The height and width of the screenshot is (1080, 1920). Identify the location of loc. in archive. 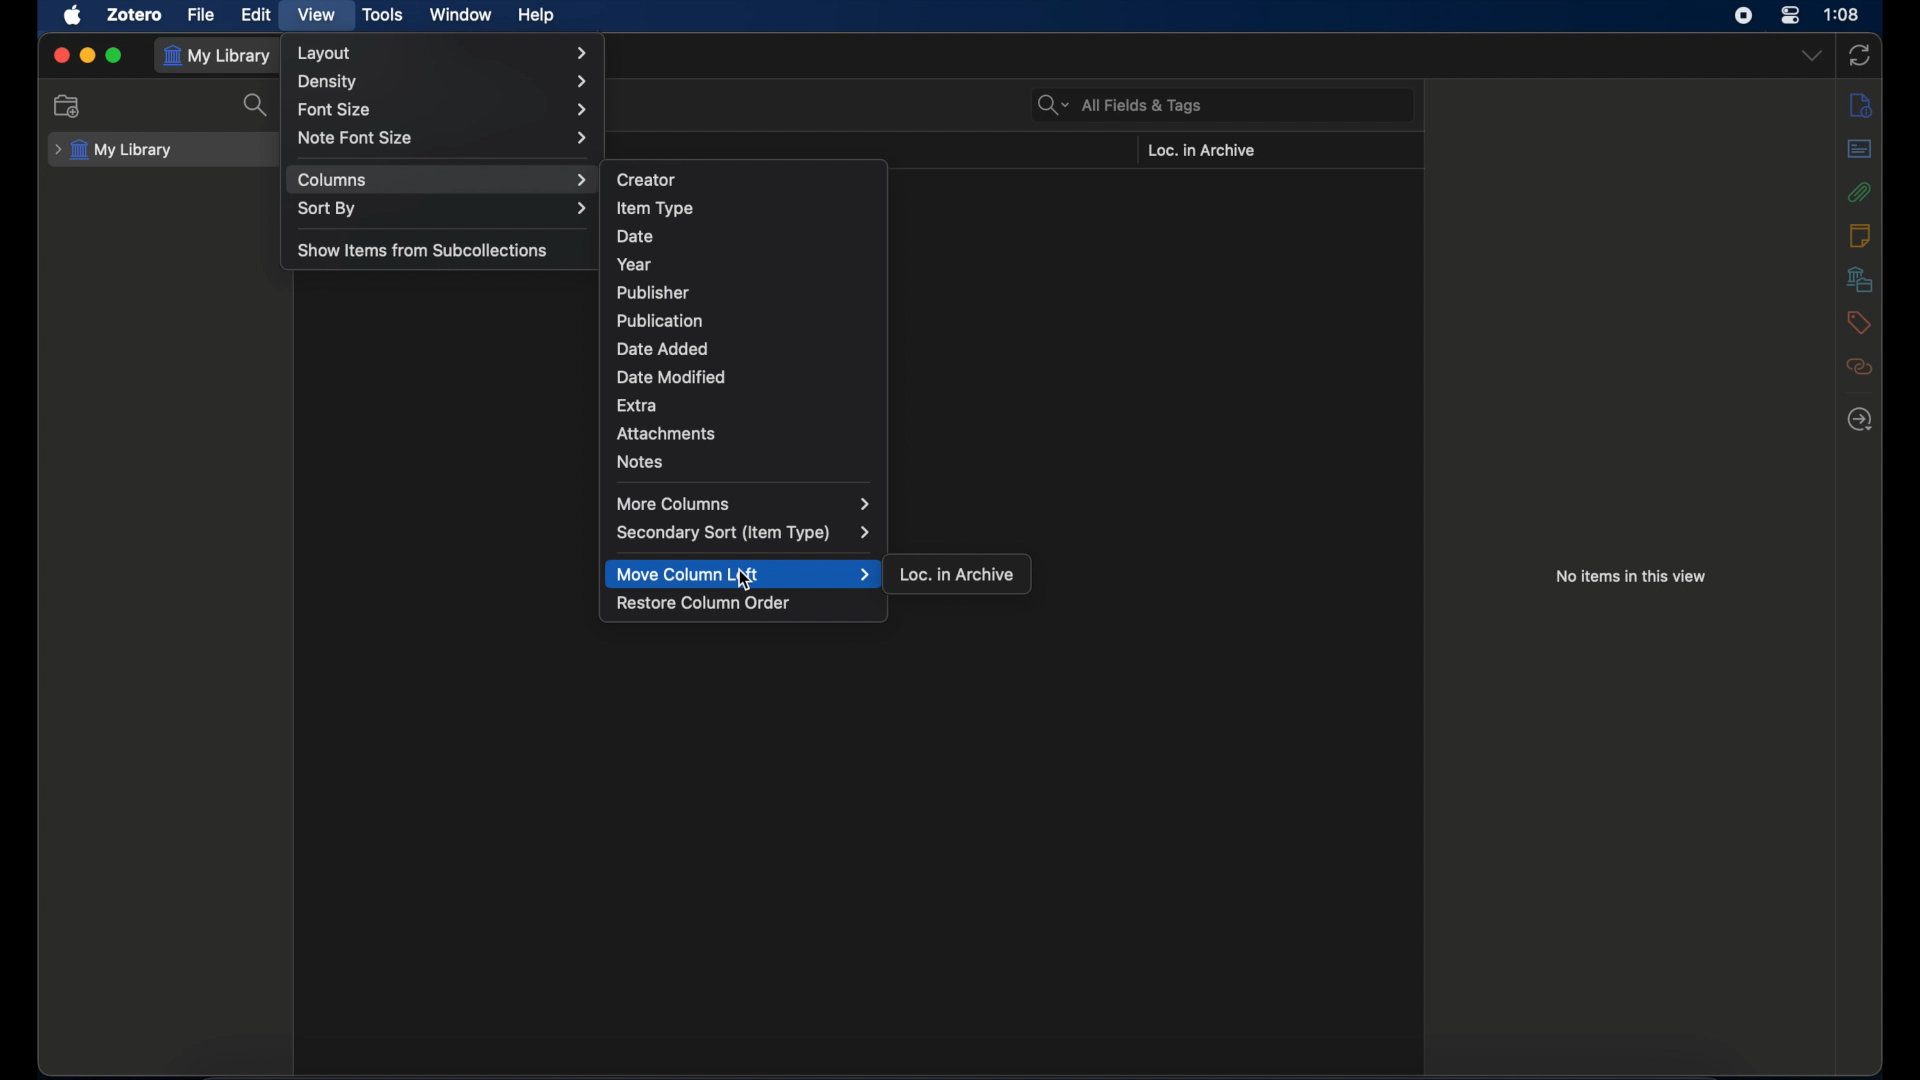
(1200, 151).